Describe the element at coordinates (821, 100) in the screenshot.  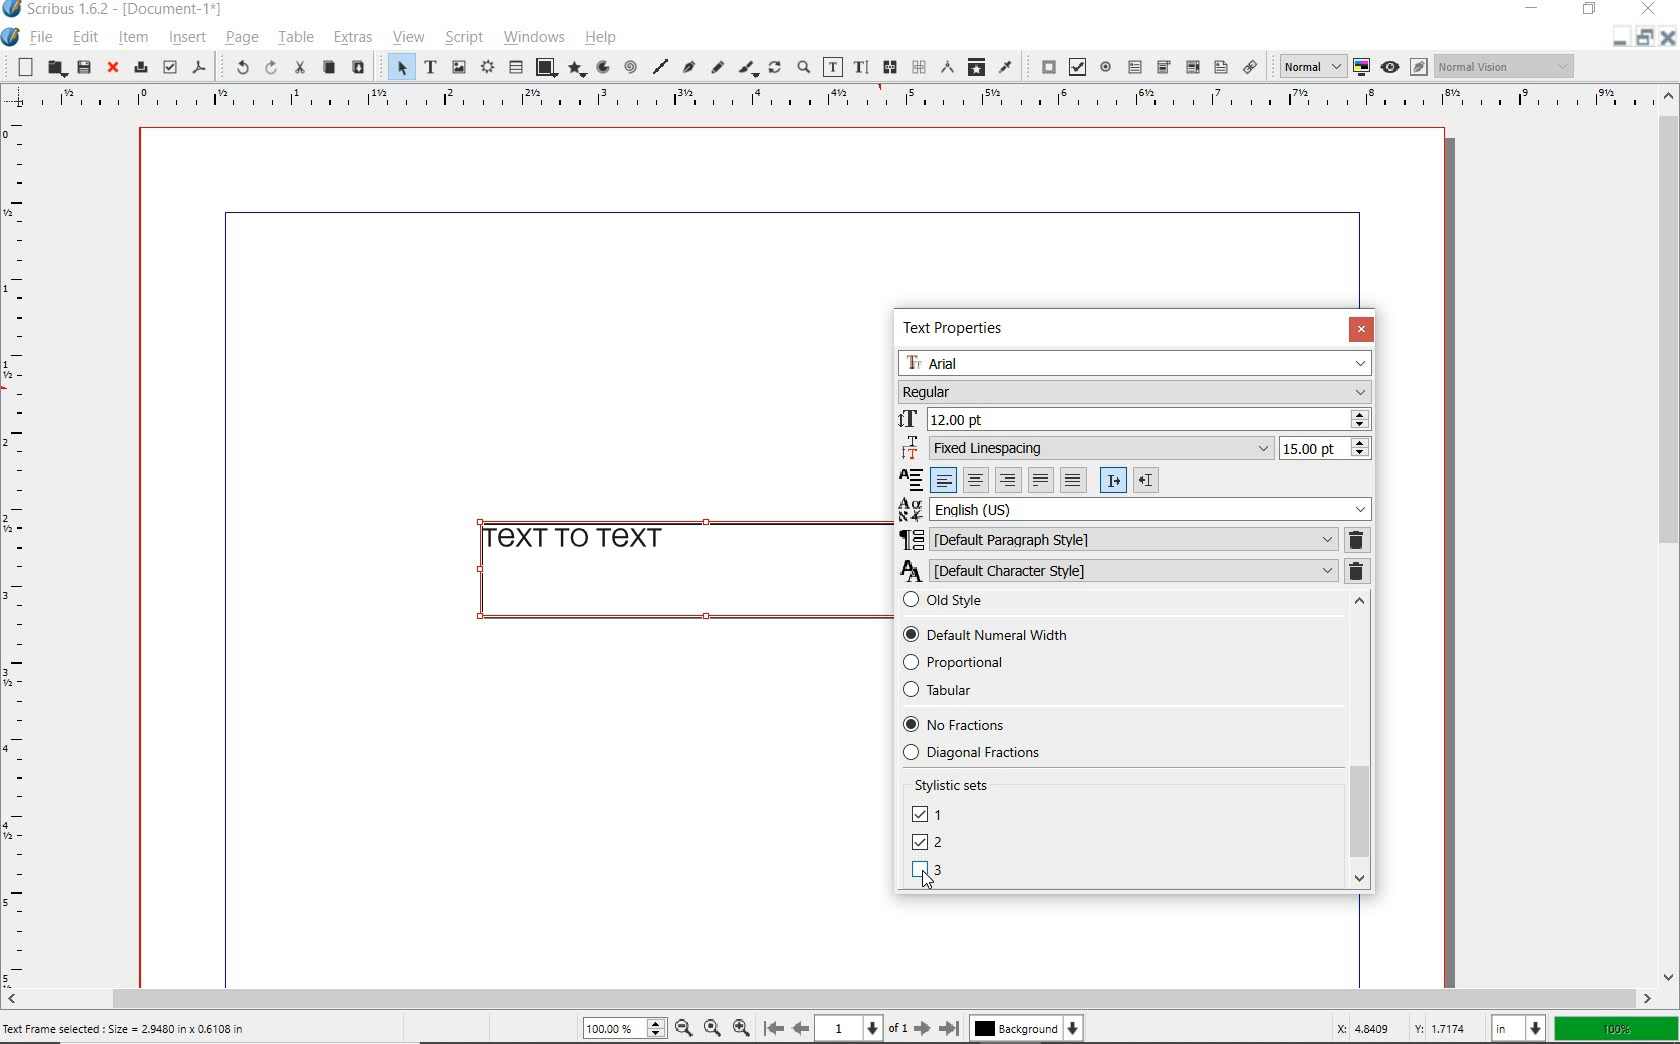
I see `Vertical page margin` at that location.